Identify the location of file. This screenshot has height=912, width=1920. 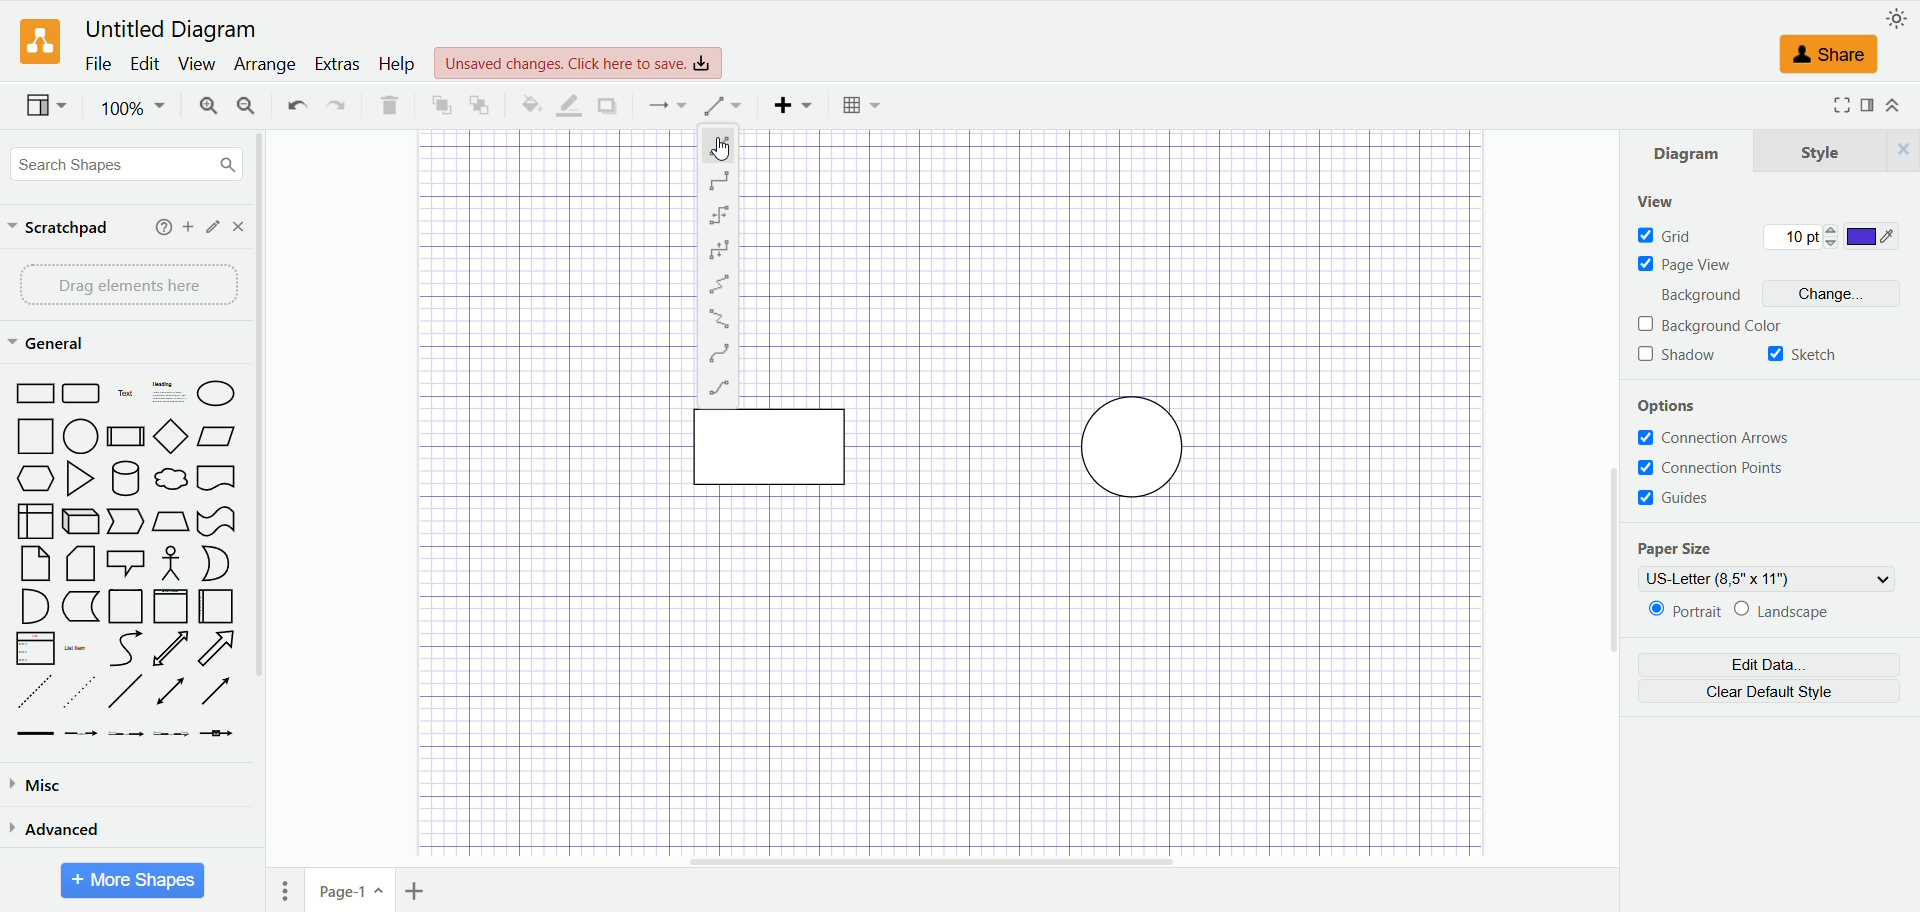
(98, 65).